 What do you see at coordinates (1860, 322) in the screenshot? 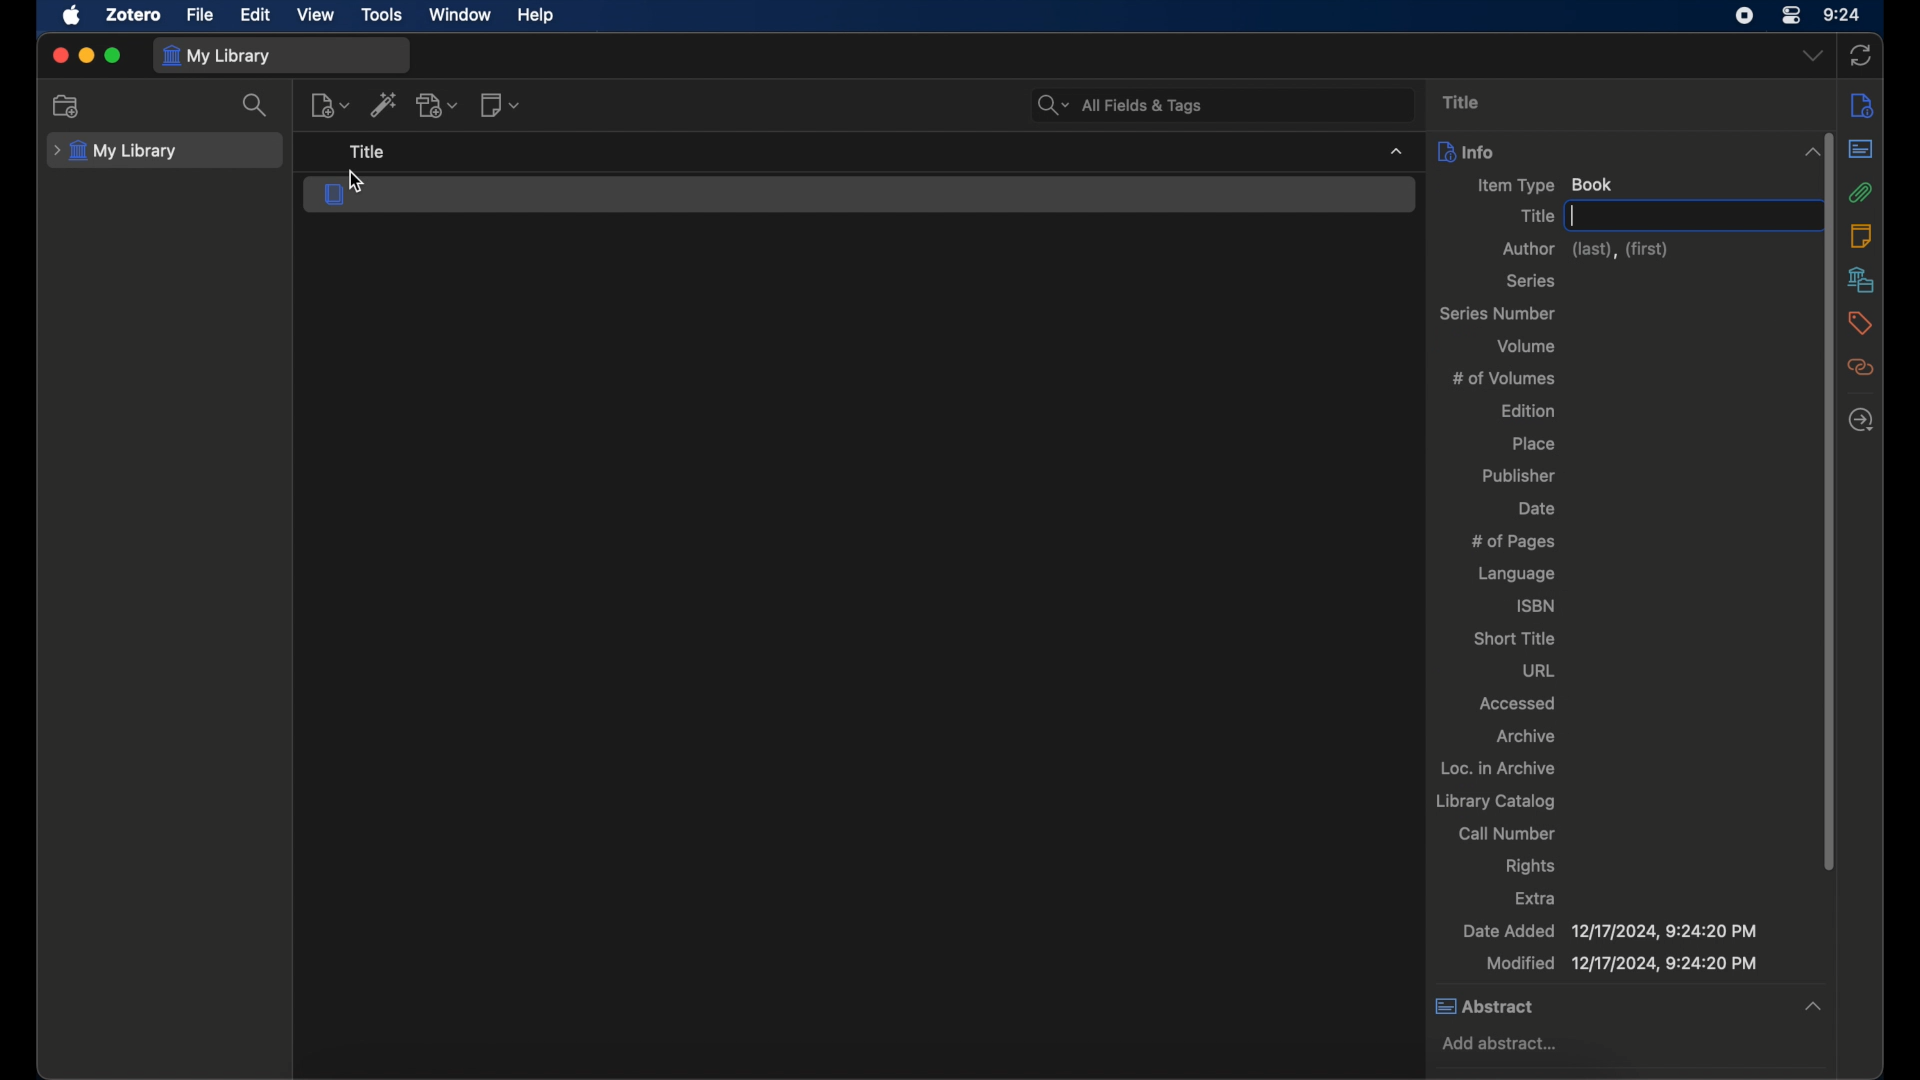
I see `tags` at bounding box center [1860, 322].